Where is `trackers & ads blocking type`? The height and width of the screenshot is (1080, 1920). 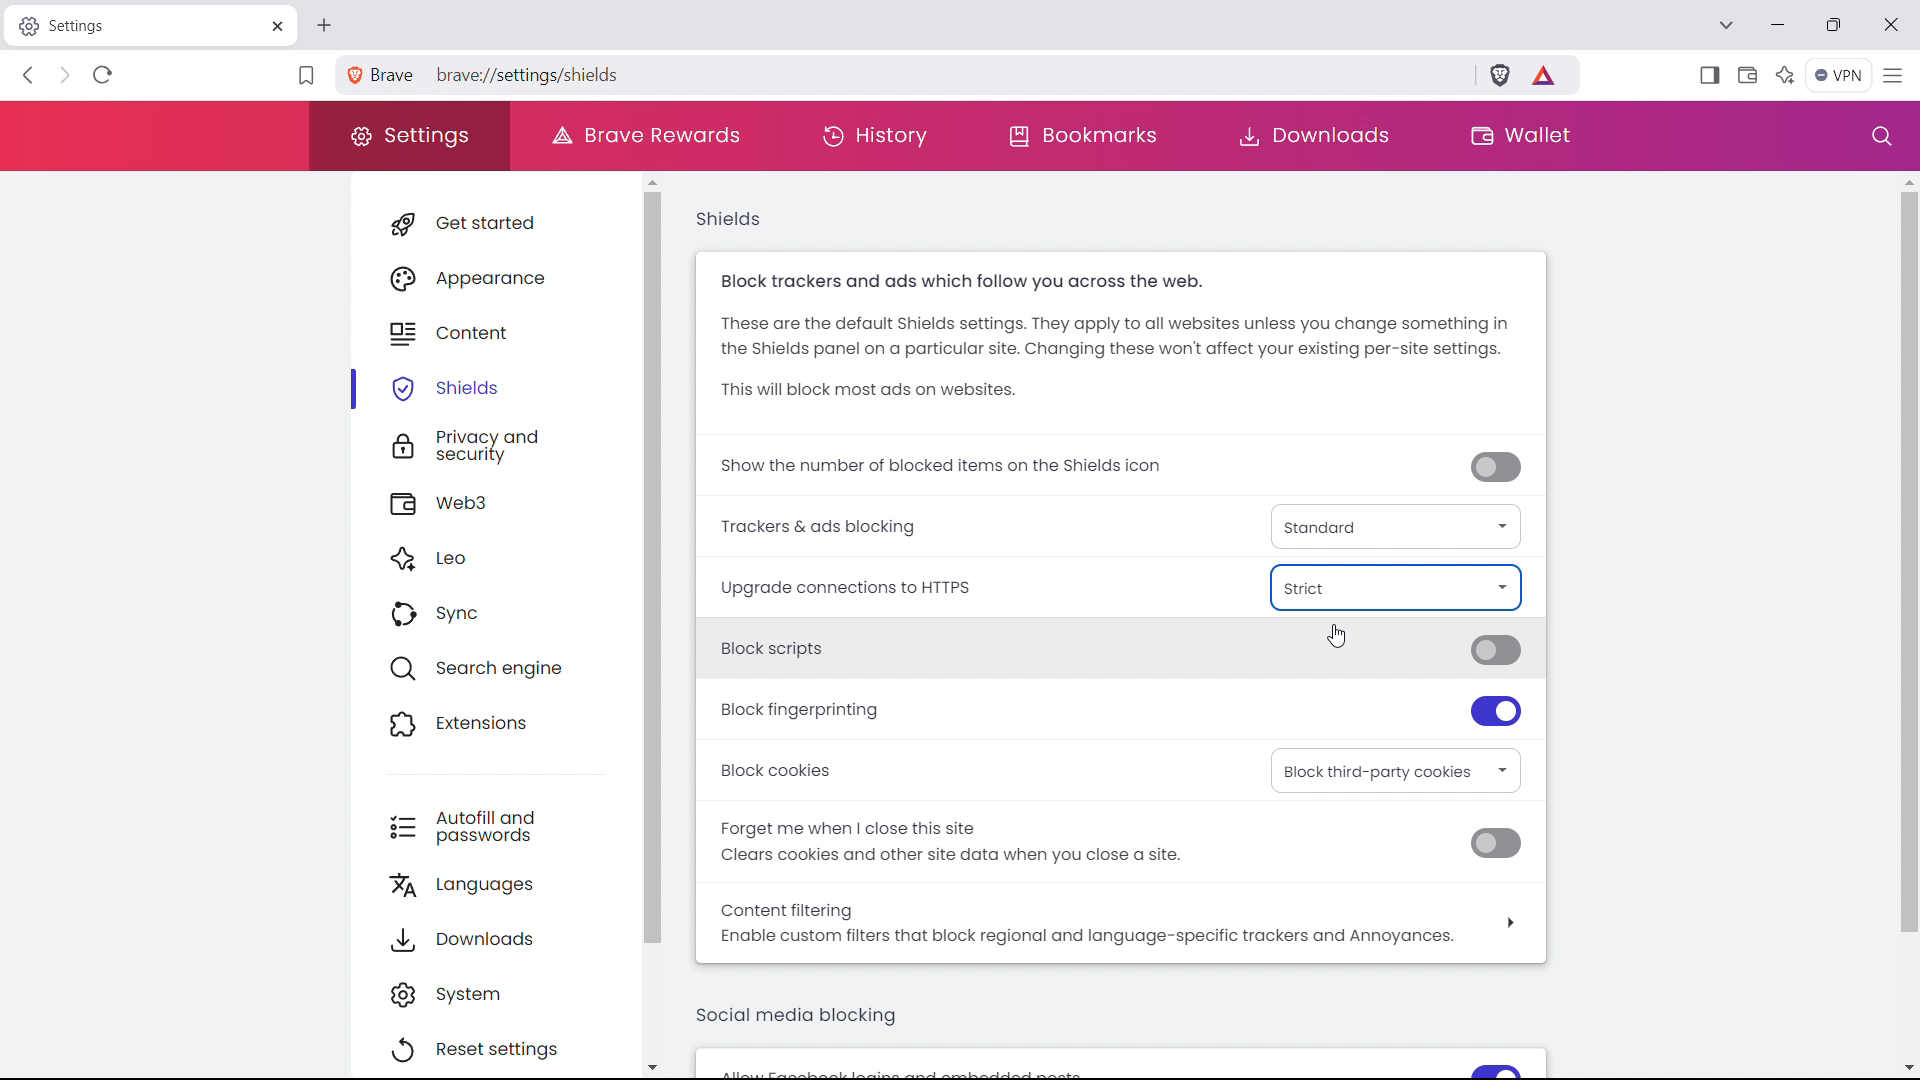
trackers & ads blocking type is located at coordinates (1395, 527).